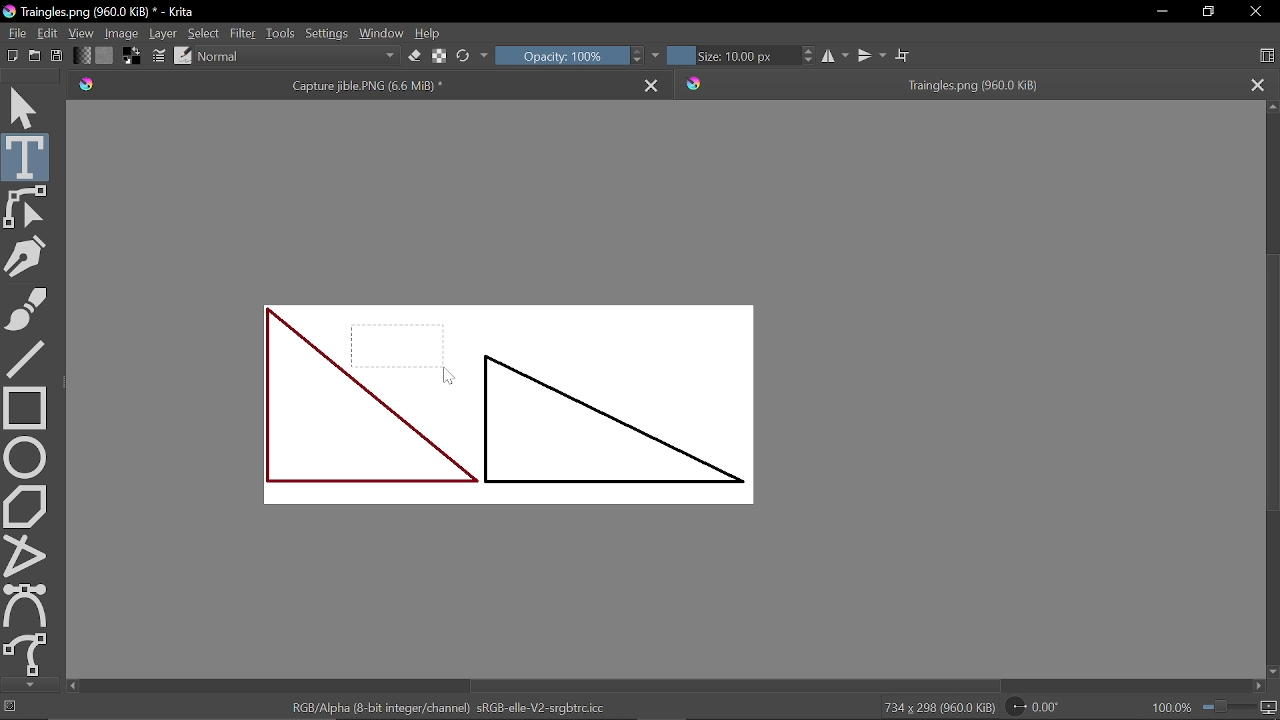  Describe the element at coordinates (1254, 12) in the screenshot. I see `Close window` at that location.